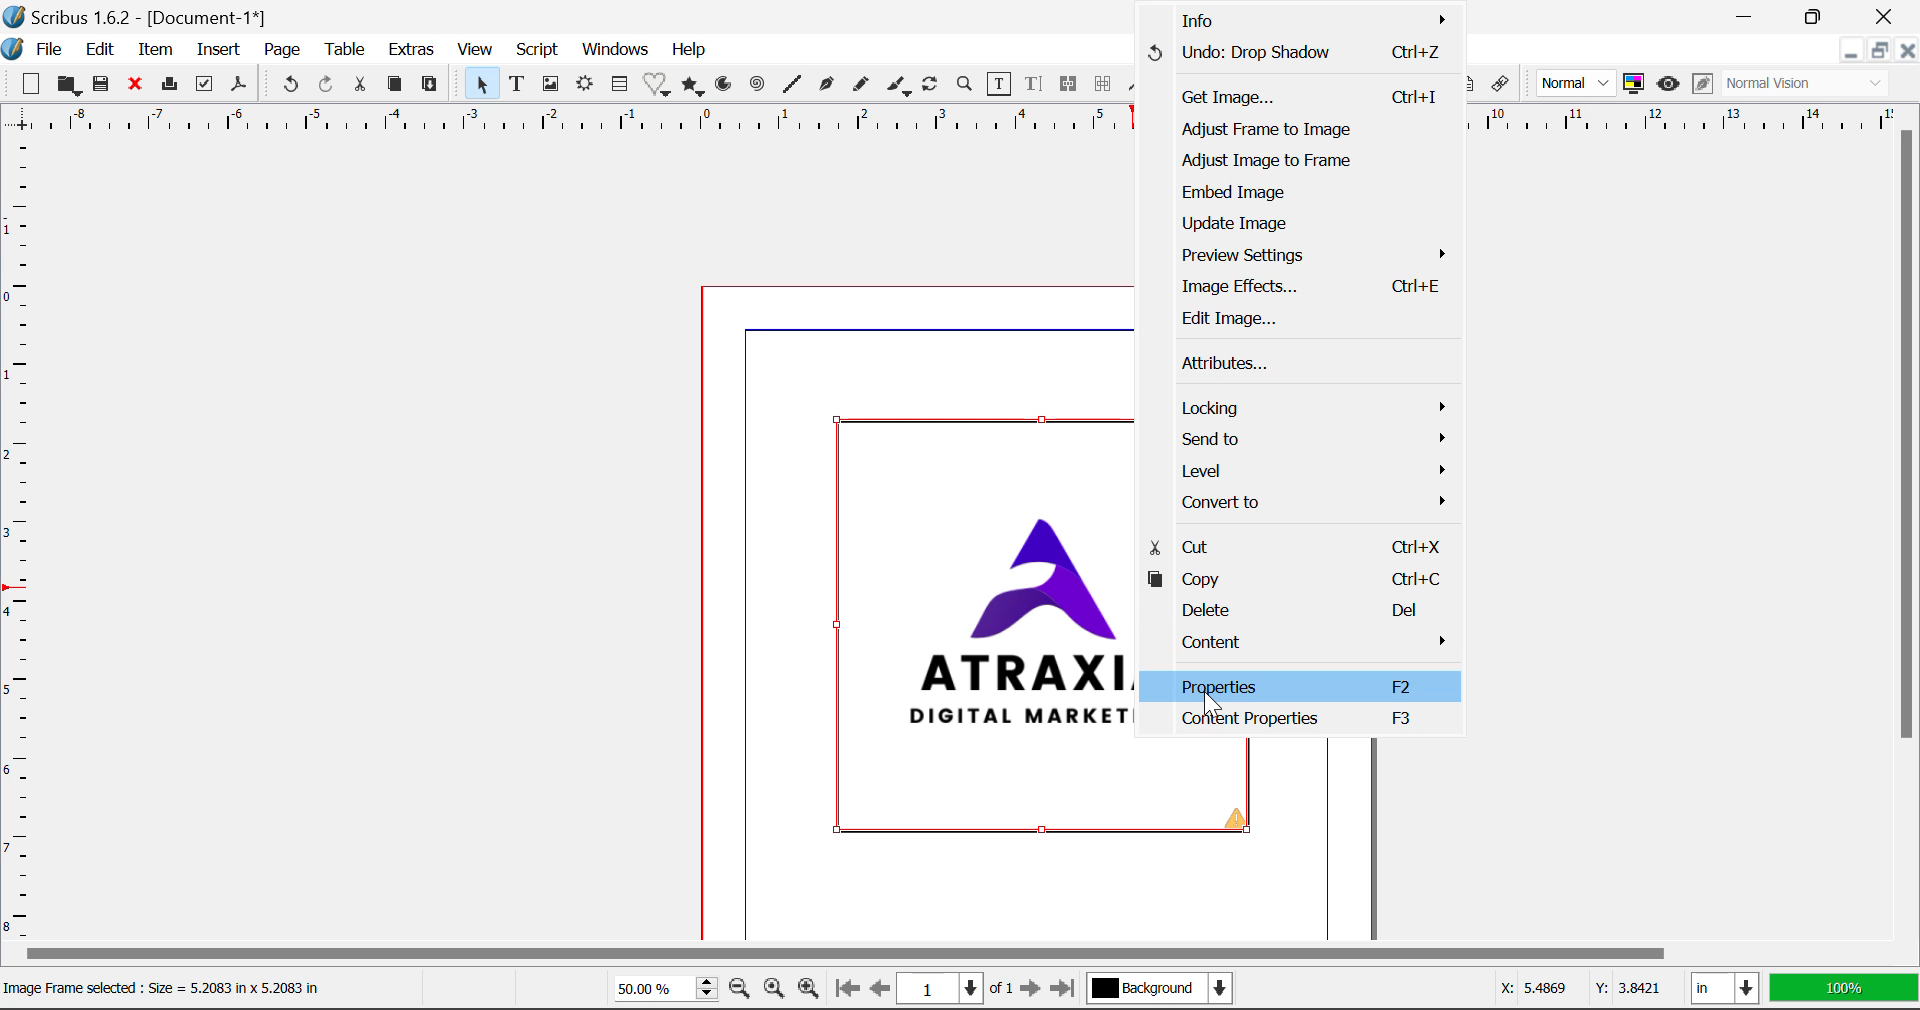 The image size is (1920, 1010). I want to click on X: 5.4869, so click(1532, 987).